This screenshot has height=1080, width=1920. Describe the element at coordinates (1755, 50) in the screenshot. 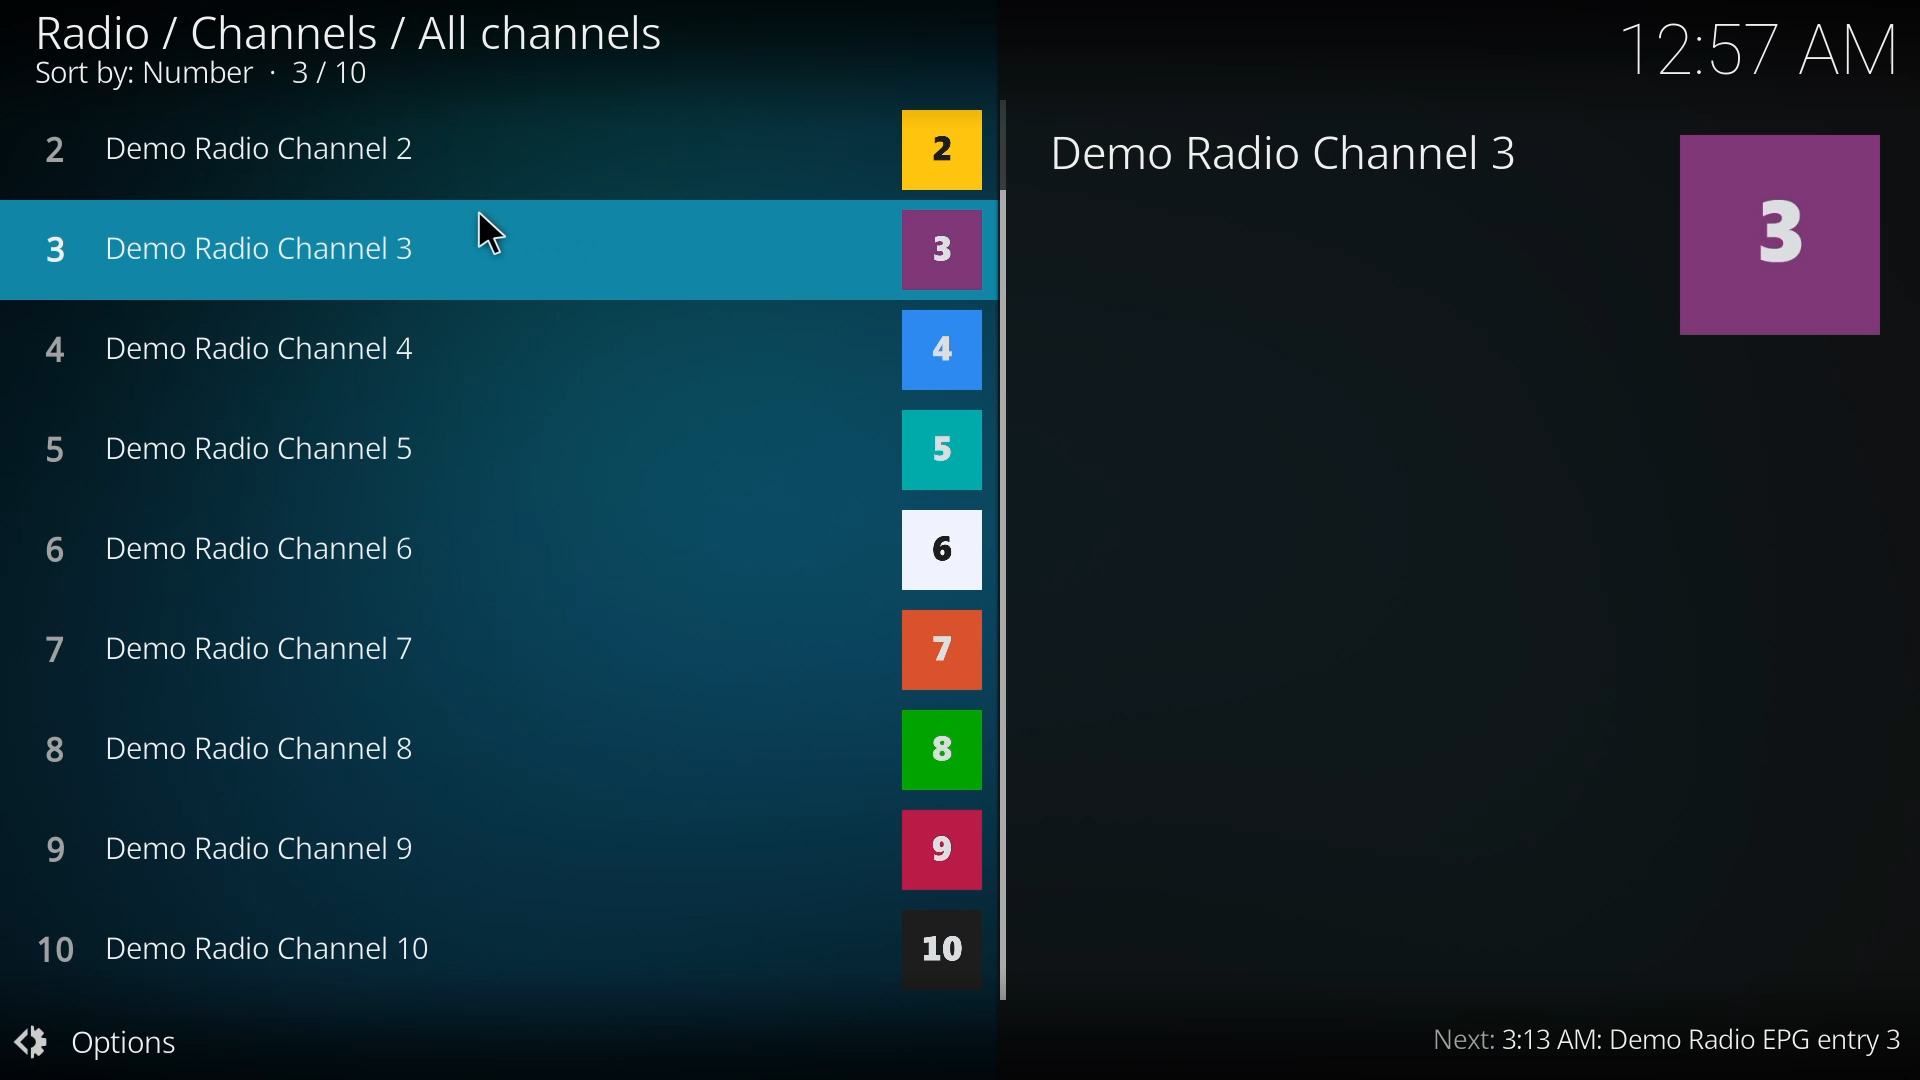

I see `time` at that location.